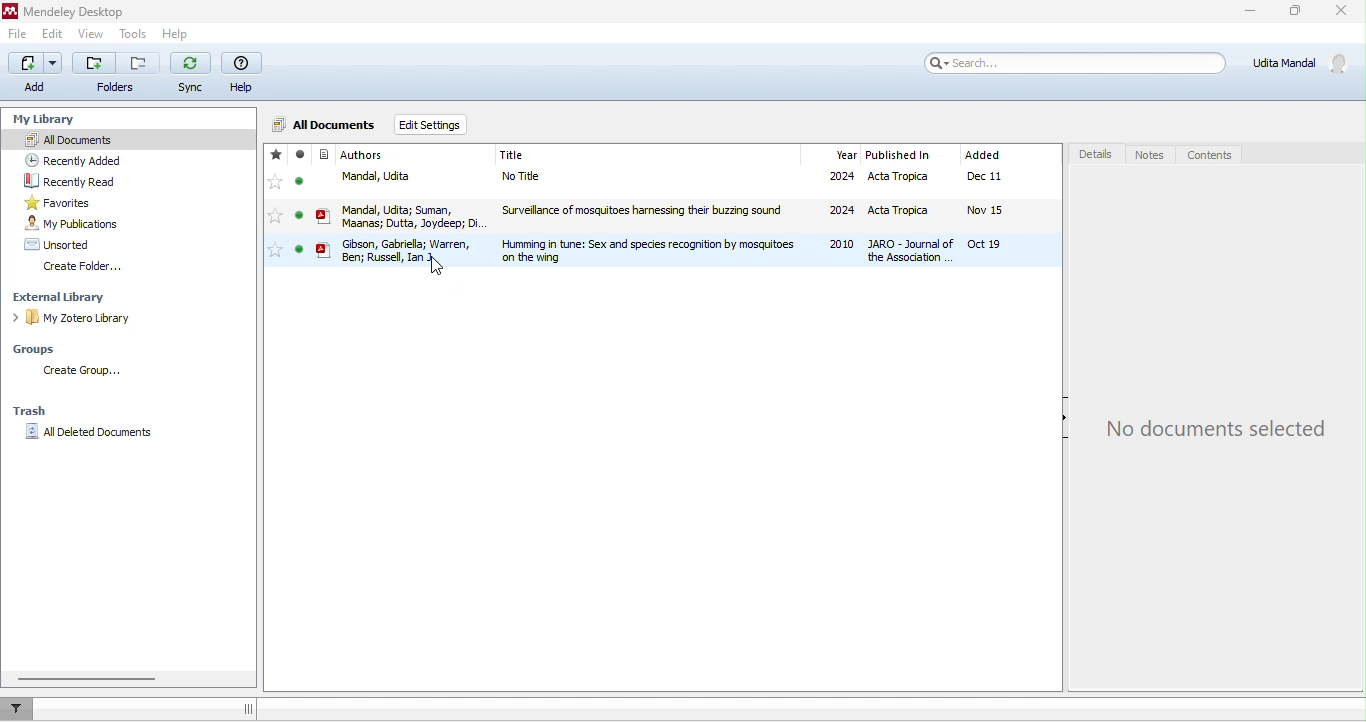  I want to click on tools, so click(133, 36).